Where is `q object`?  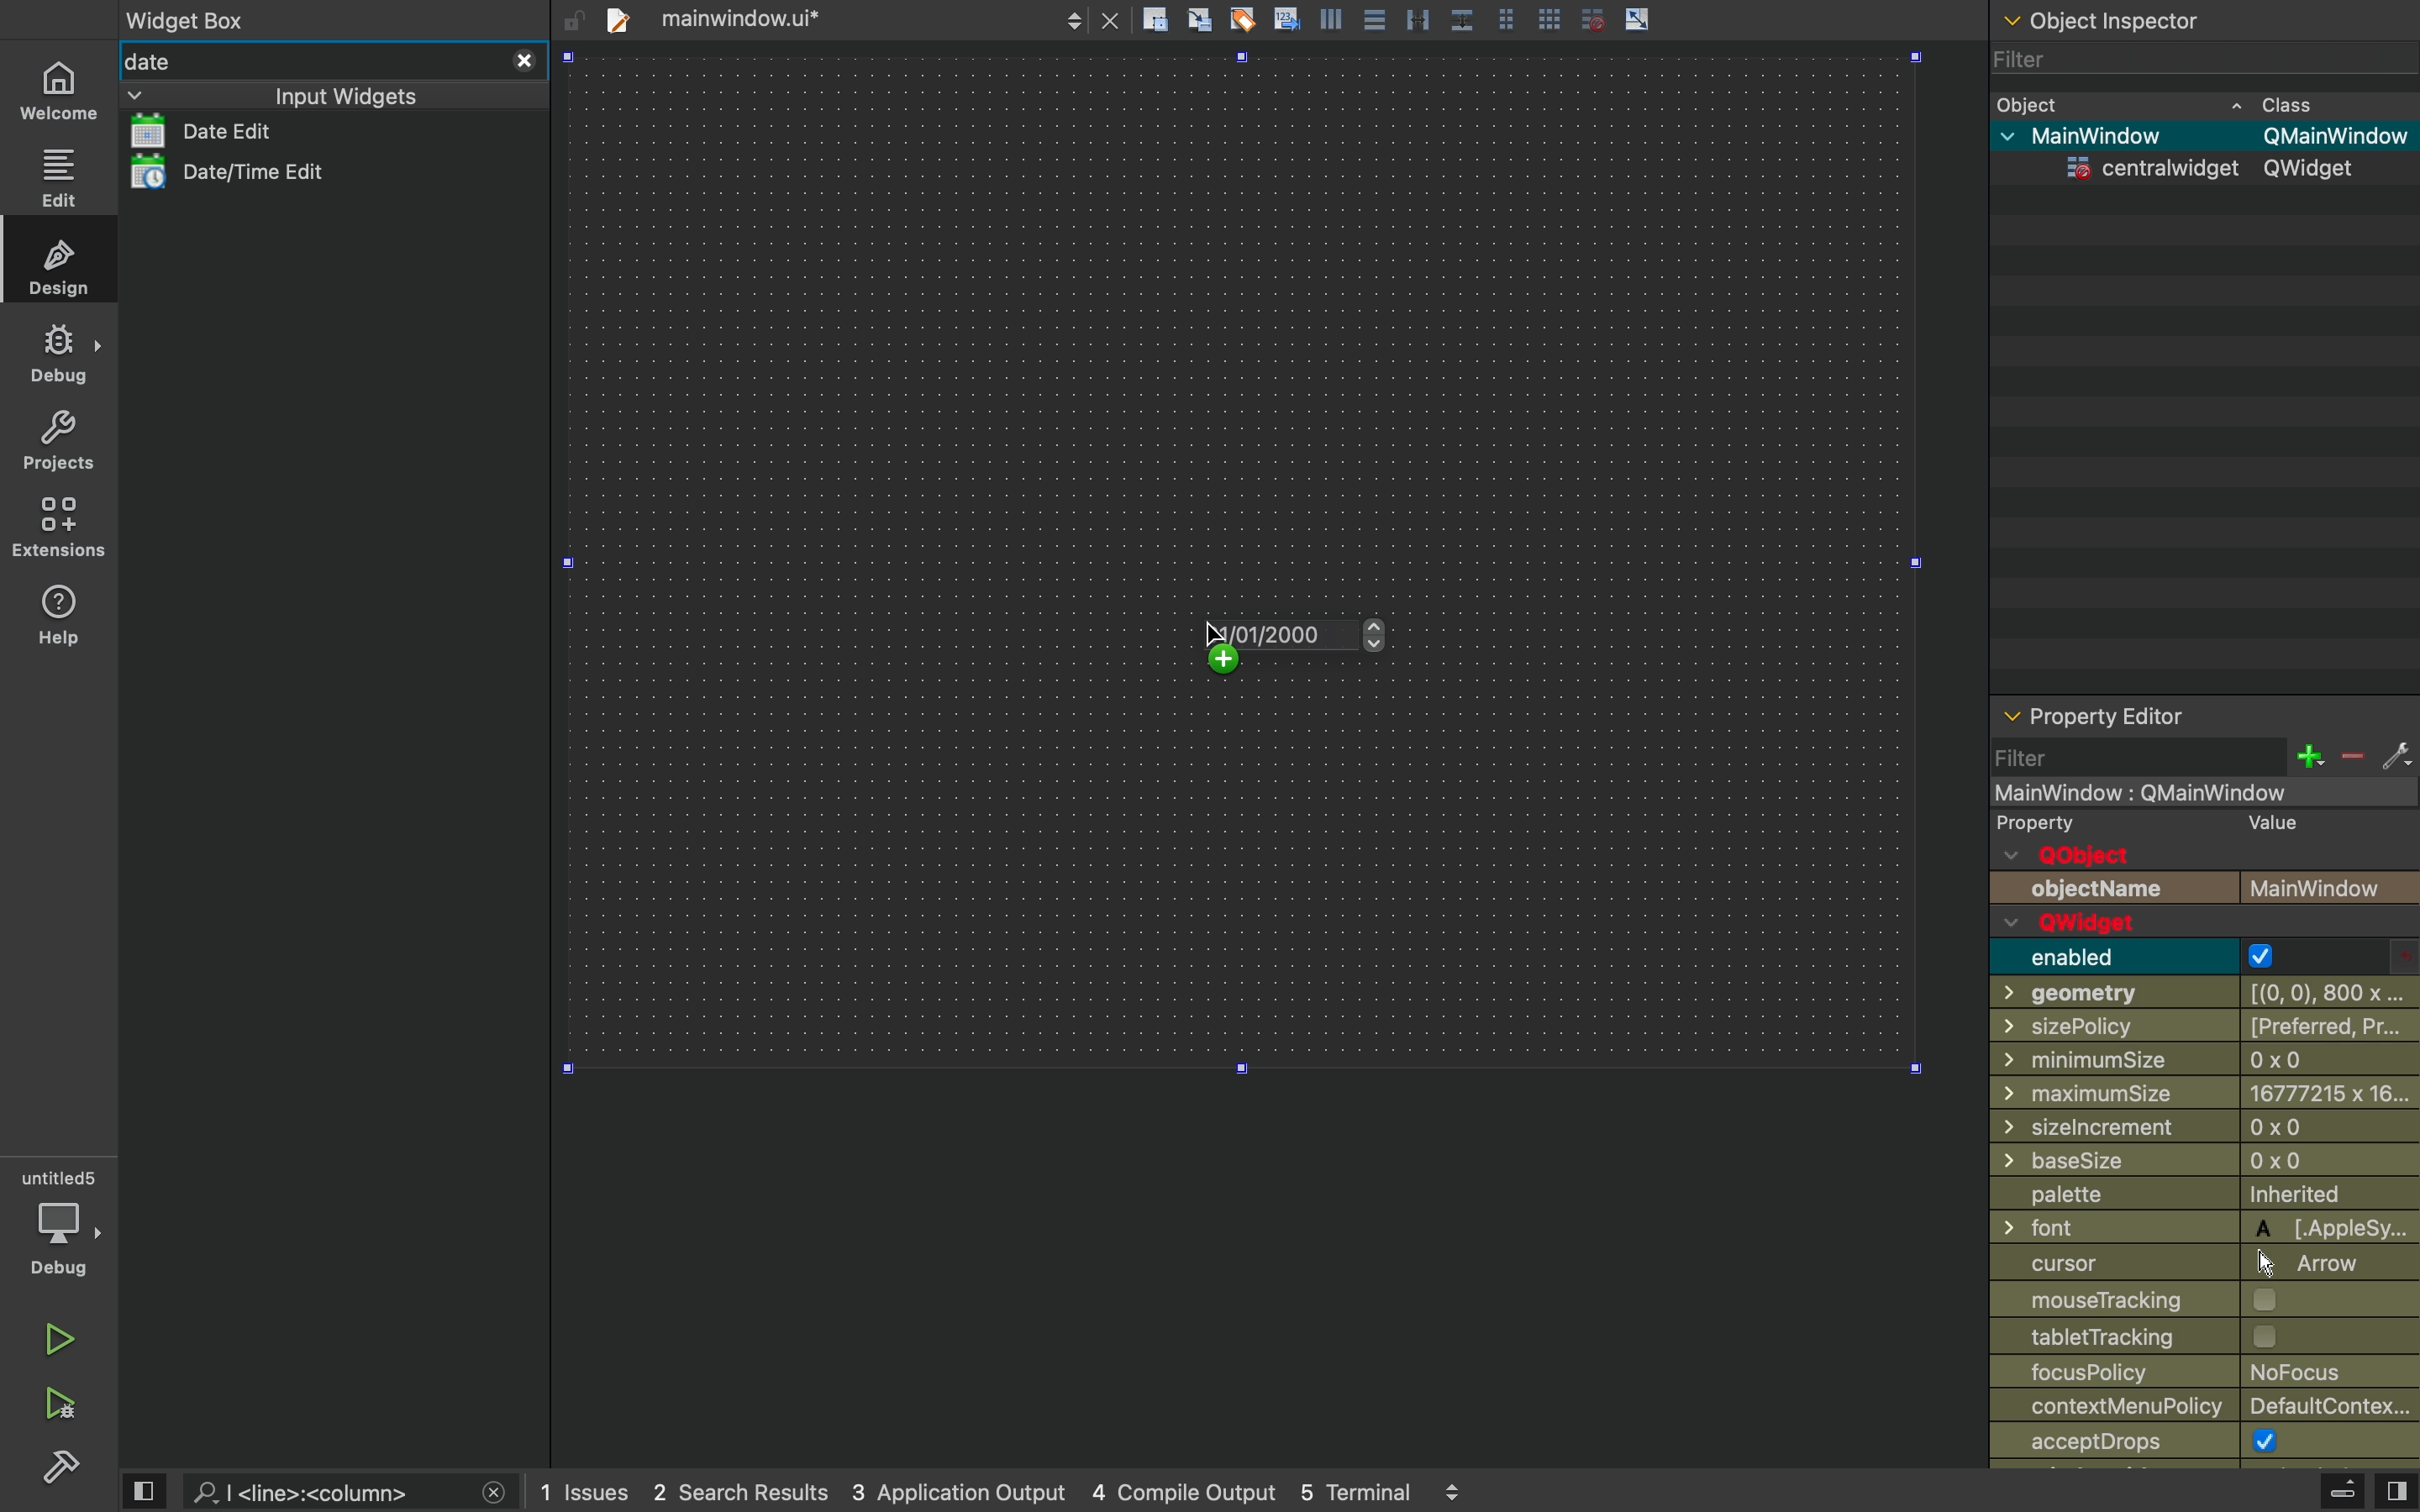 q object is located at coordinates (2083, 858).